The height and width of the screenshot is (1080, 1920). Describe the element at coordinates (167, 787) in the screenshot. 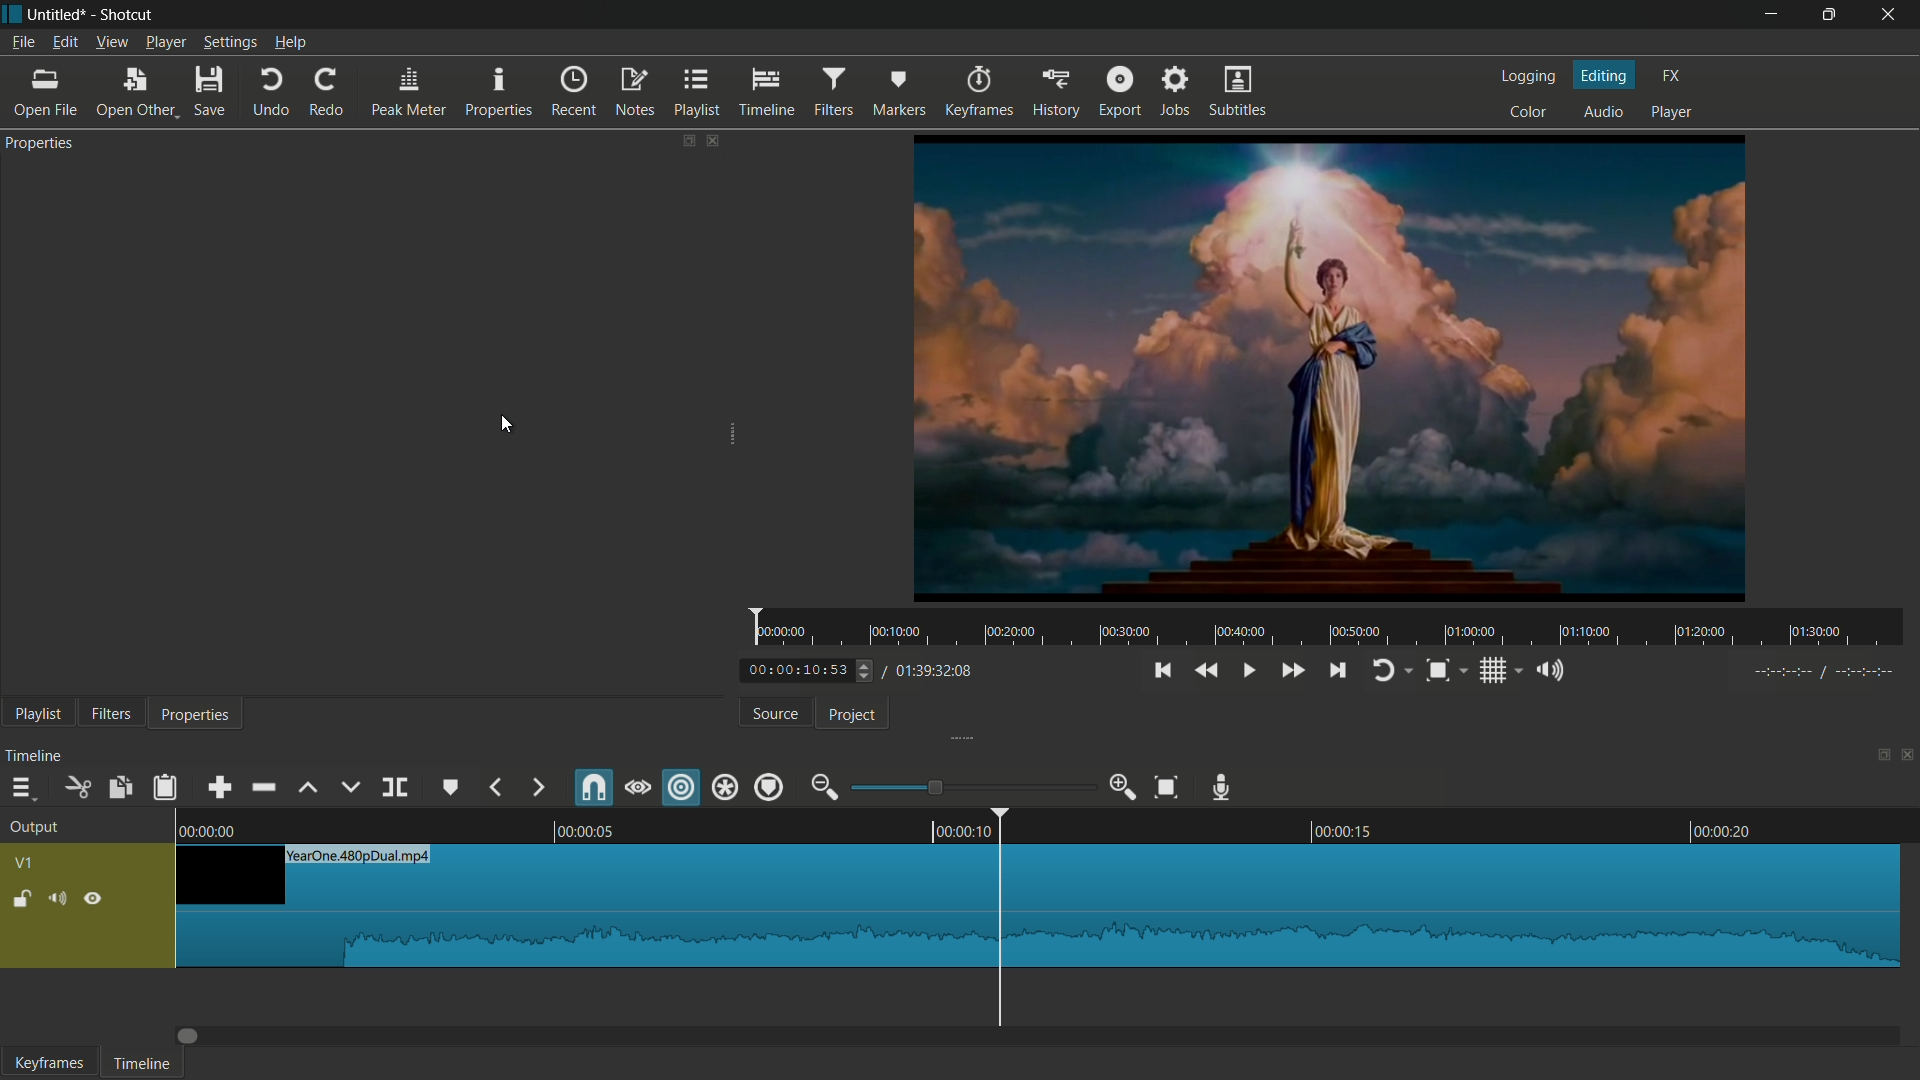

I see `paste` at that location.